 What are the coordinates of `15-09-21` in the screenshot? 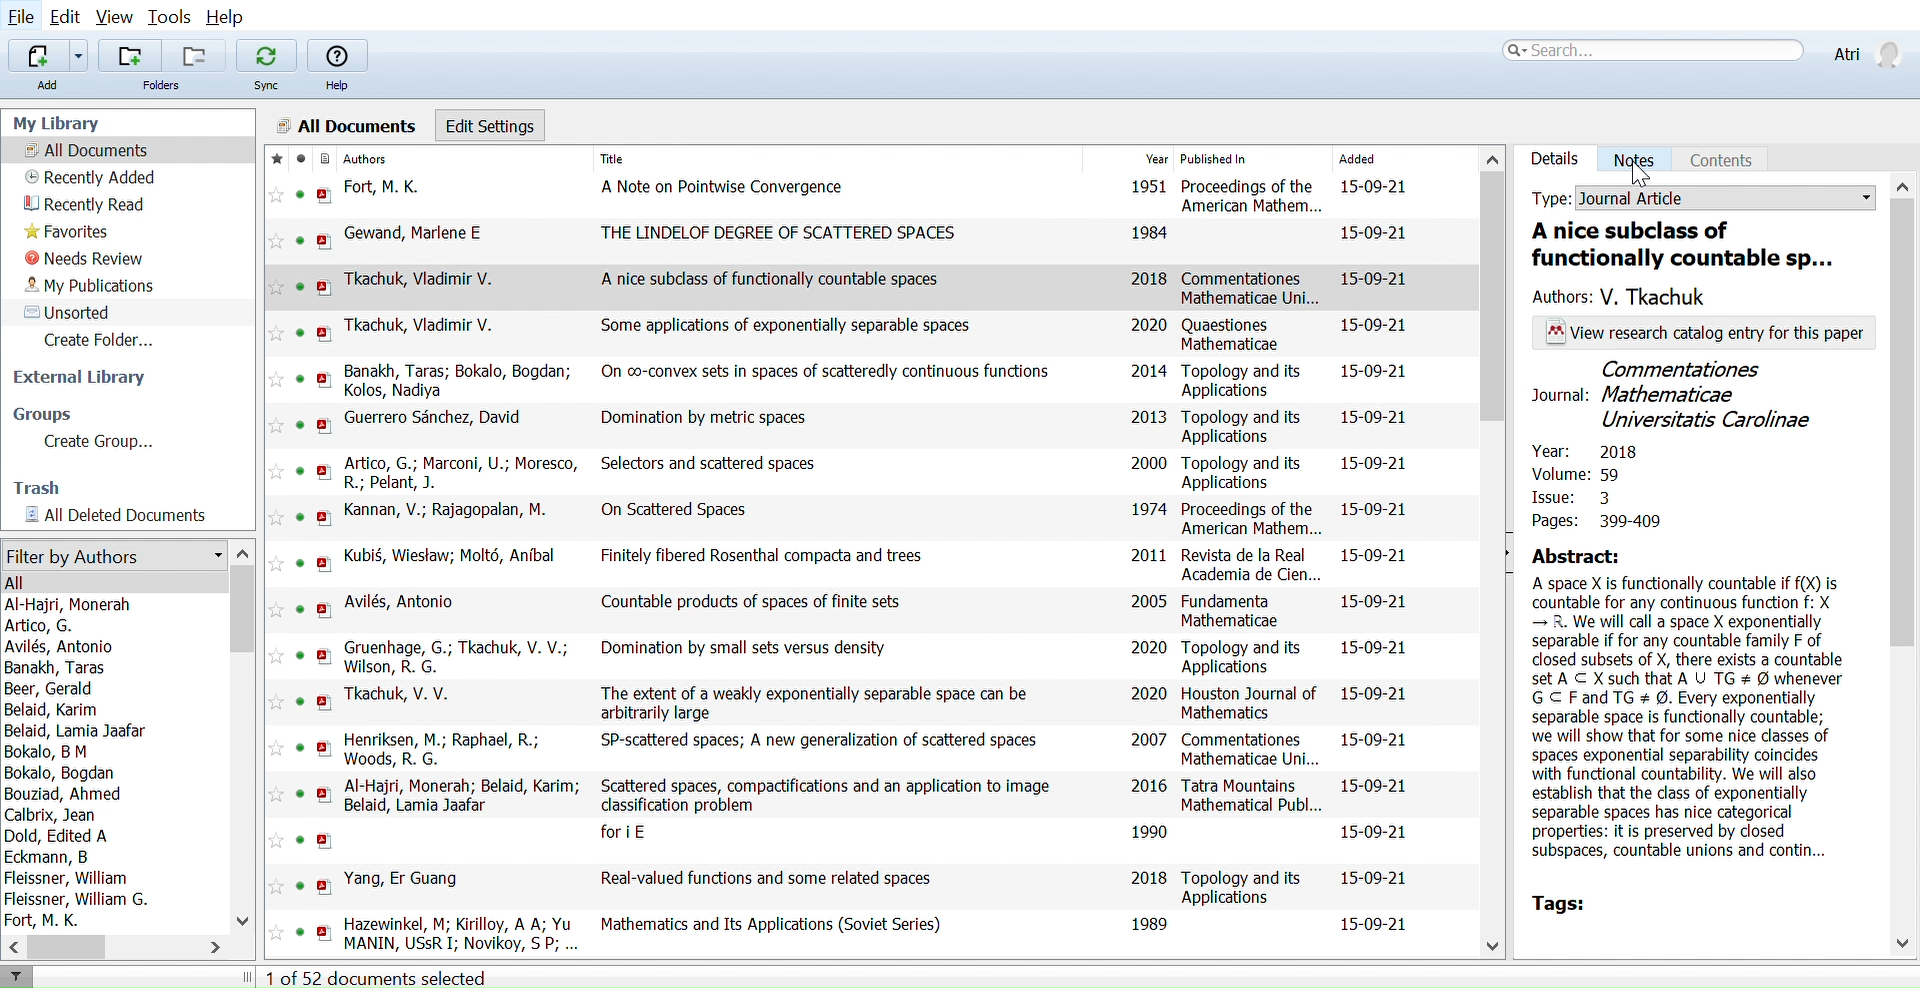 It's located at (1378, 509).